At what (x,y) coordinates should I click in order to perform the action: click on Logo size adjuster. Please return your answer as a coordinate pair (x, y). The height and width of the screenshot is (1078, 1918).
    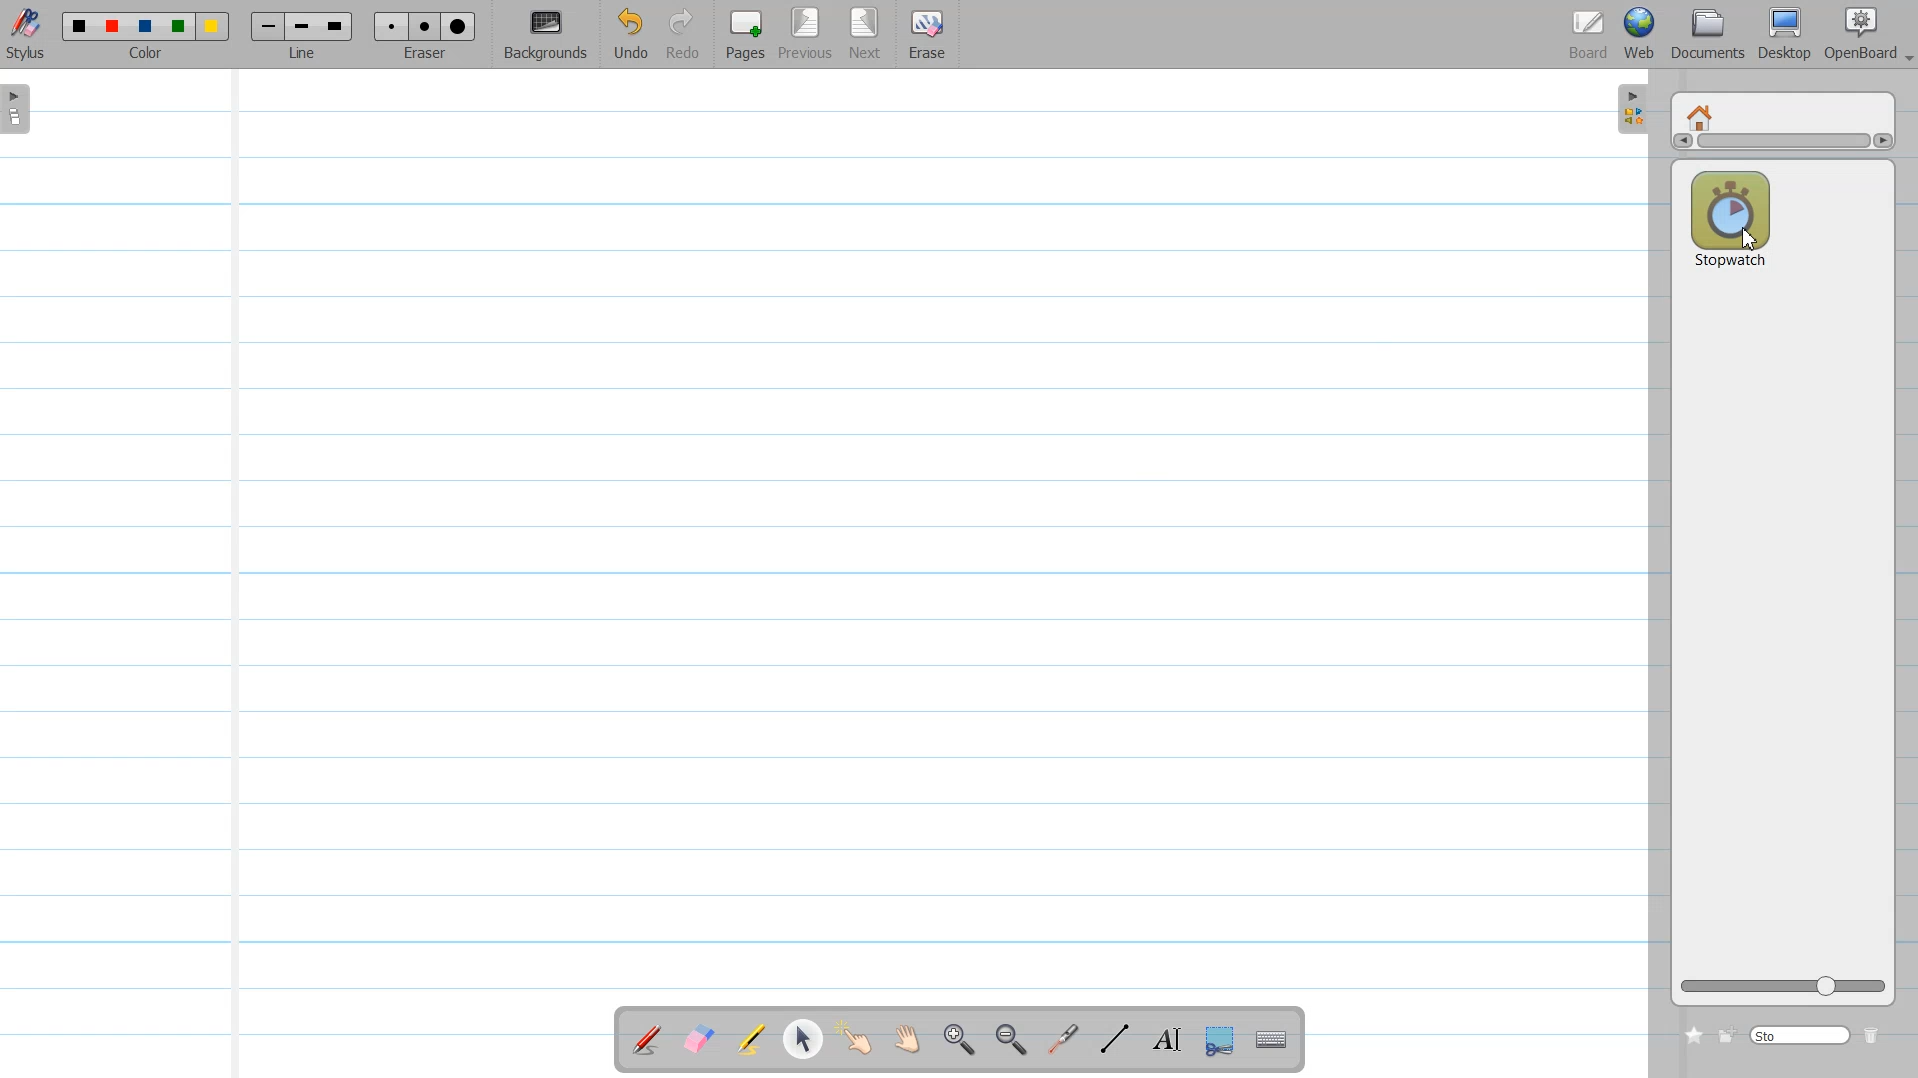
    Looking at the image, I should click on (1783, 987).